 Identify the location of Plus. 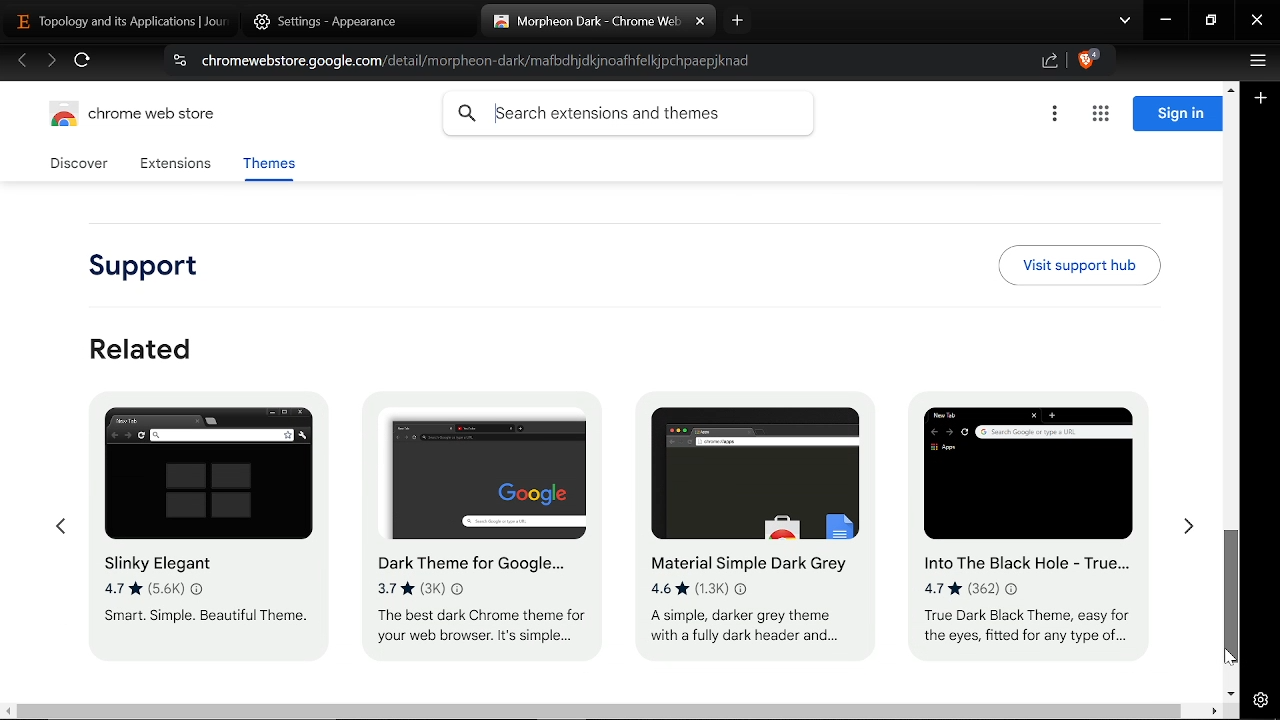
(1262, 100).